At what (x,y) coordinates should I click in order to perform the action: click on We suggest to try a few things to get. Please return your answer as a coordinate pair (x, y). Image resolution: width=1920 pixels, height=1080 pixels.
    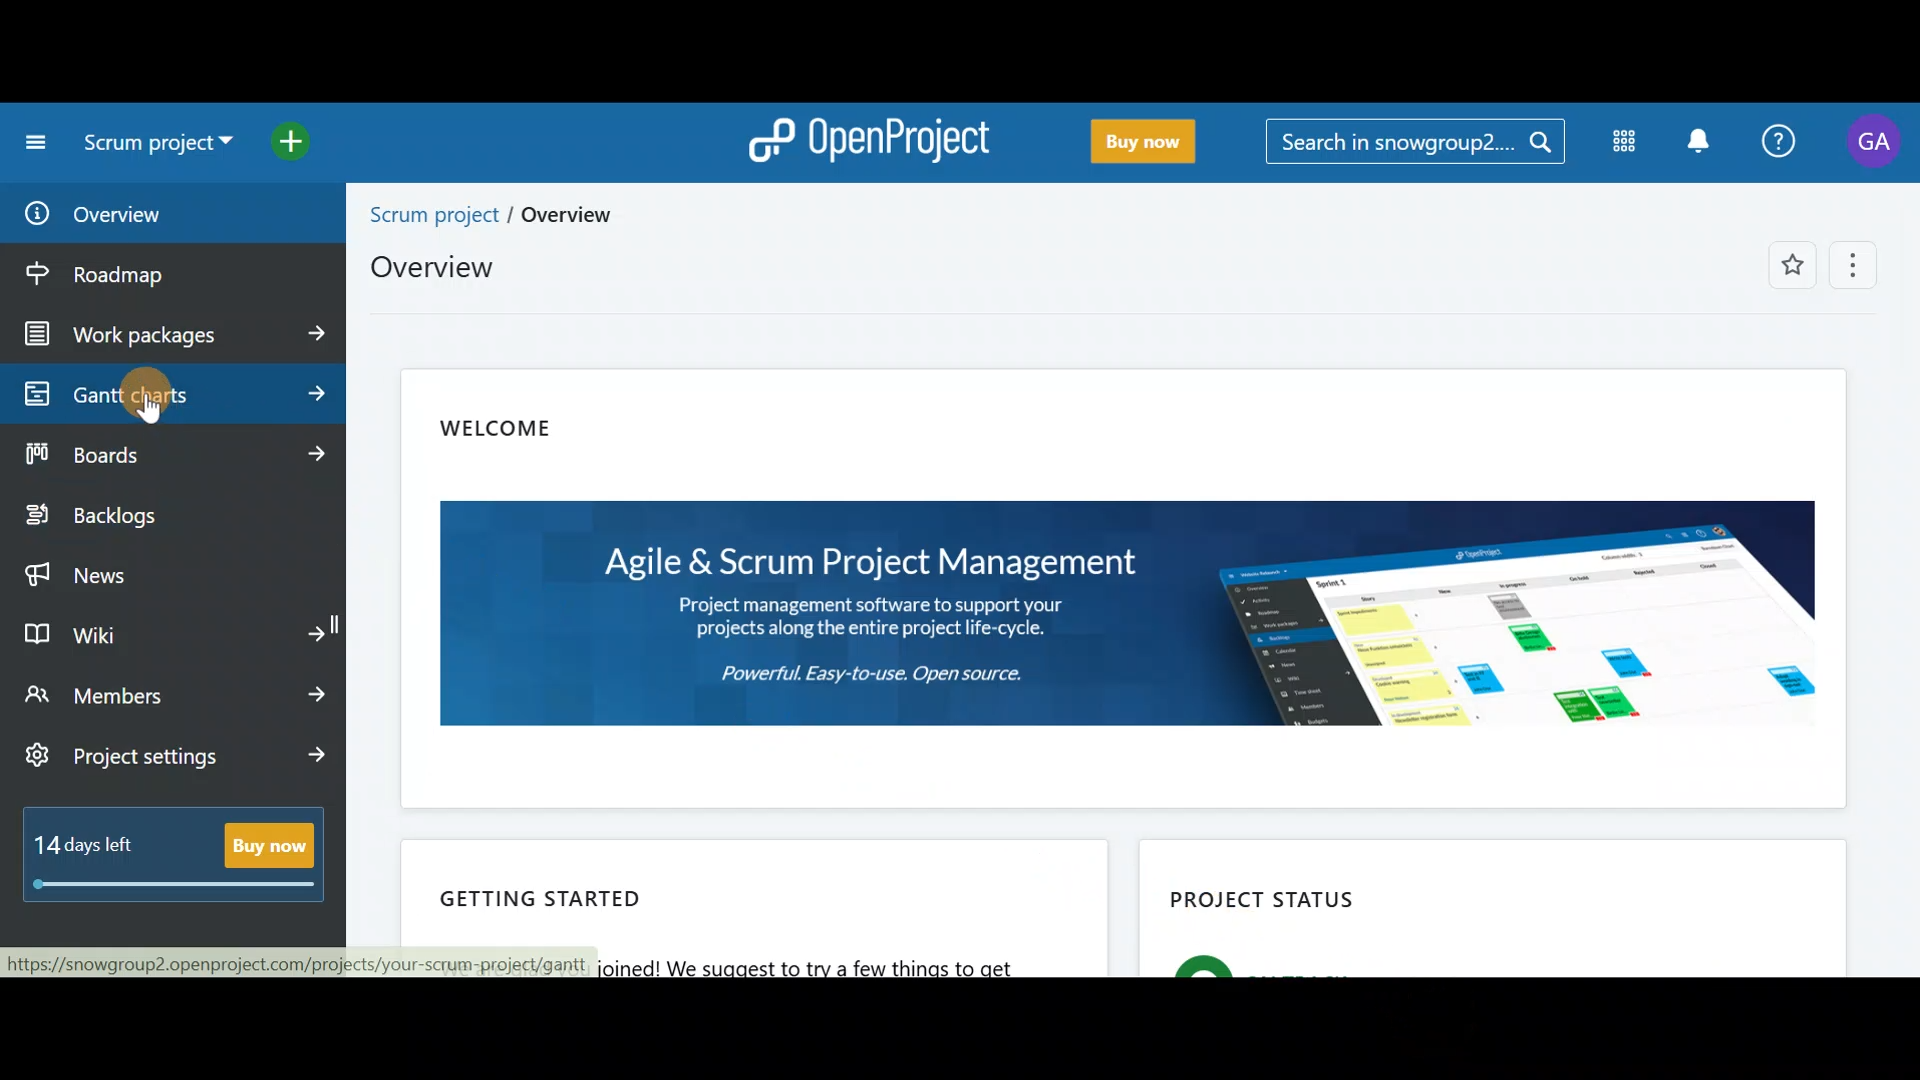
    Looking at the image, I should click on (847, 965).